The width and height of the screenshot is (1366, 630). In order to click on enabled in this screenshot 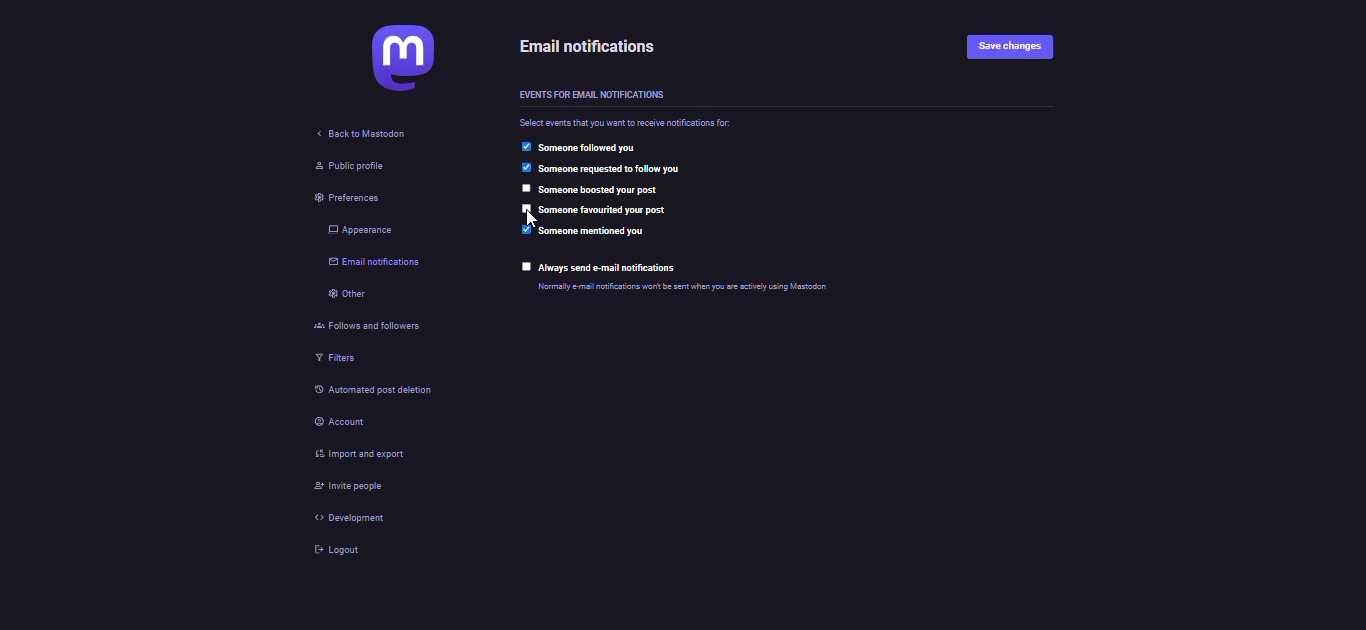, I will do `click(523, 146)`.